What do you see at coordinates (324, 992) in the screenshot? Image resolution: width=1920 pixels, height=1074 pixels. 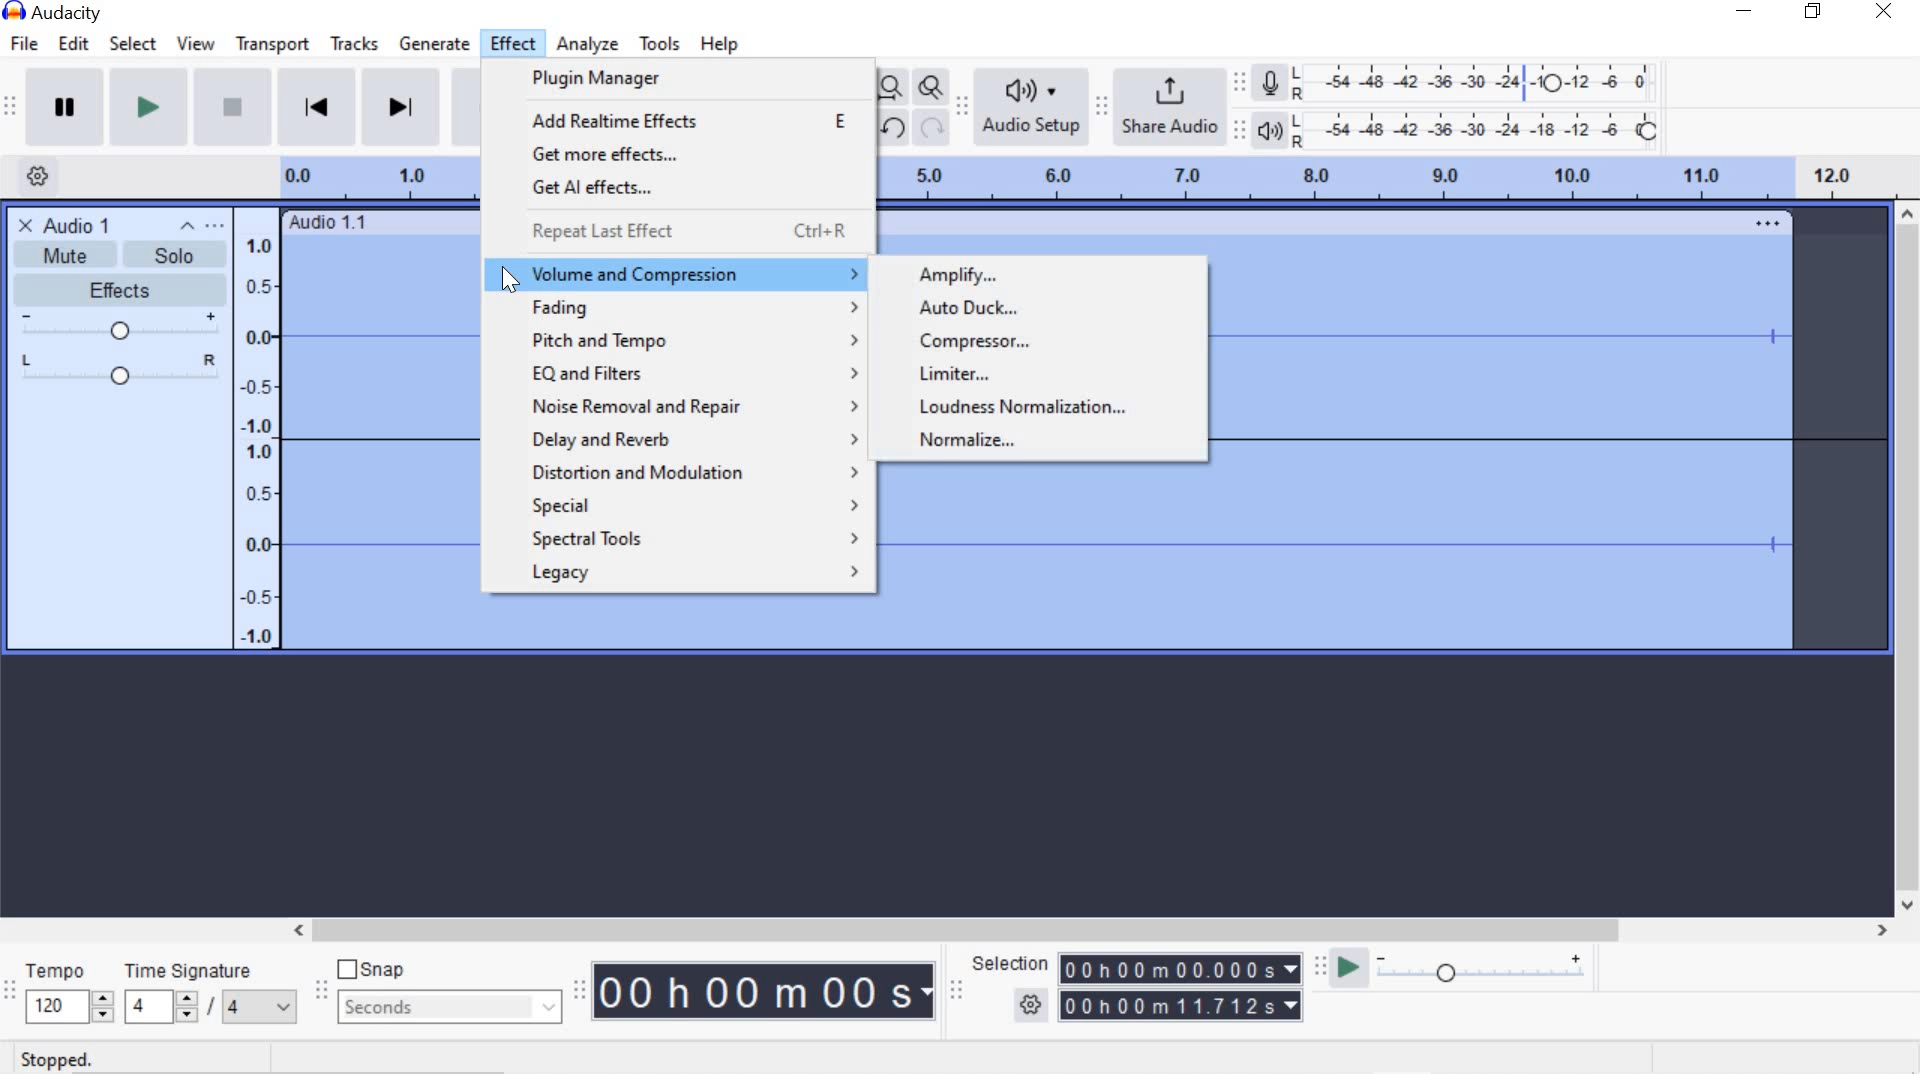 I see `Snapping Toolbar` at bounding box center [324, 992].